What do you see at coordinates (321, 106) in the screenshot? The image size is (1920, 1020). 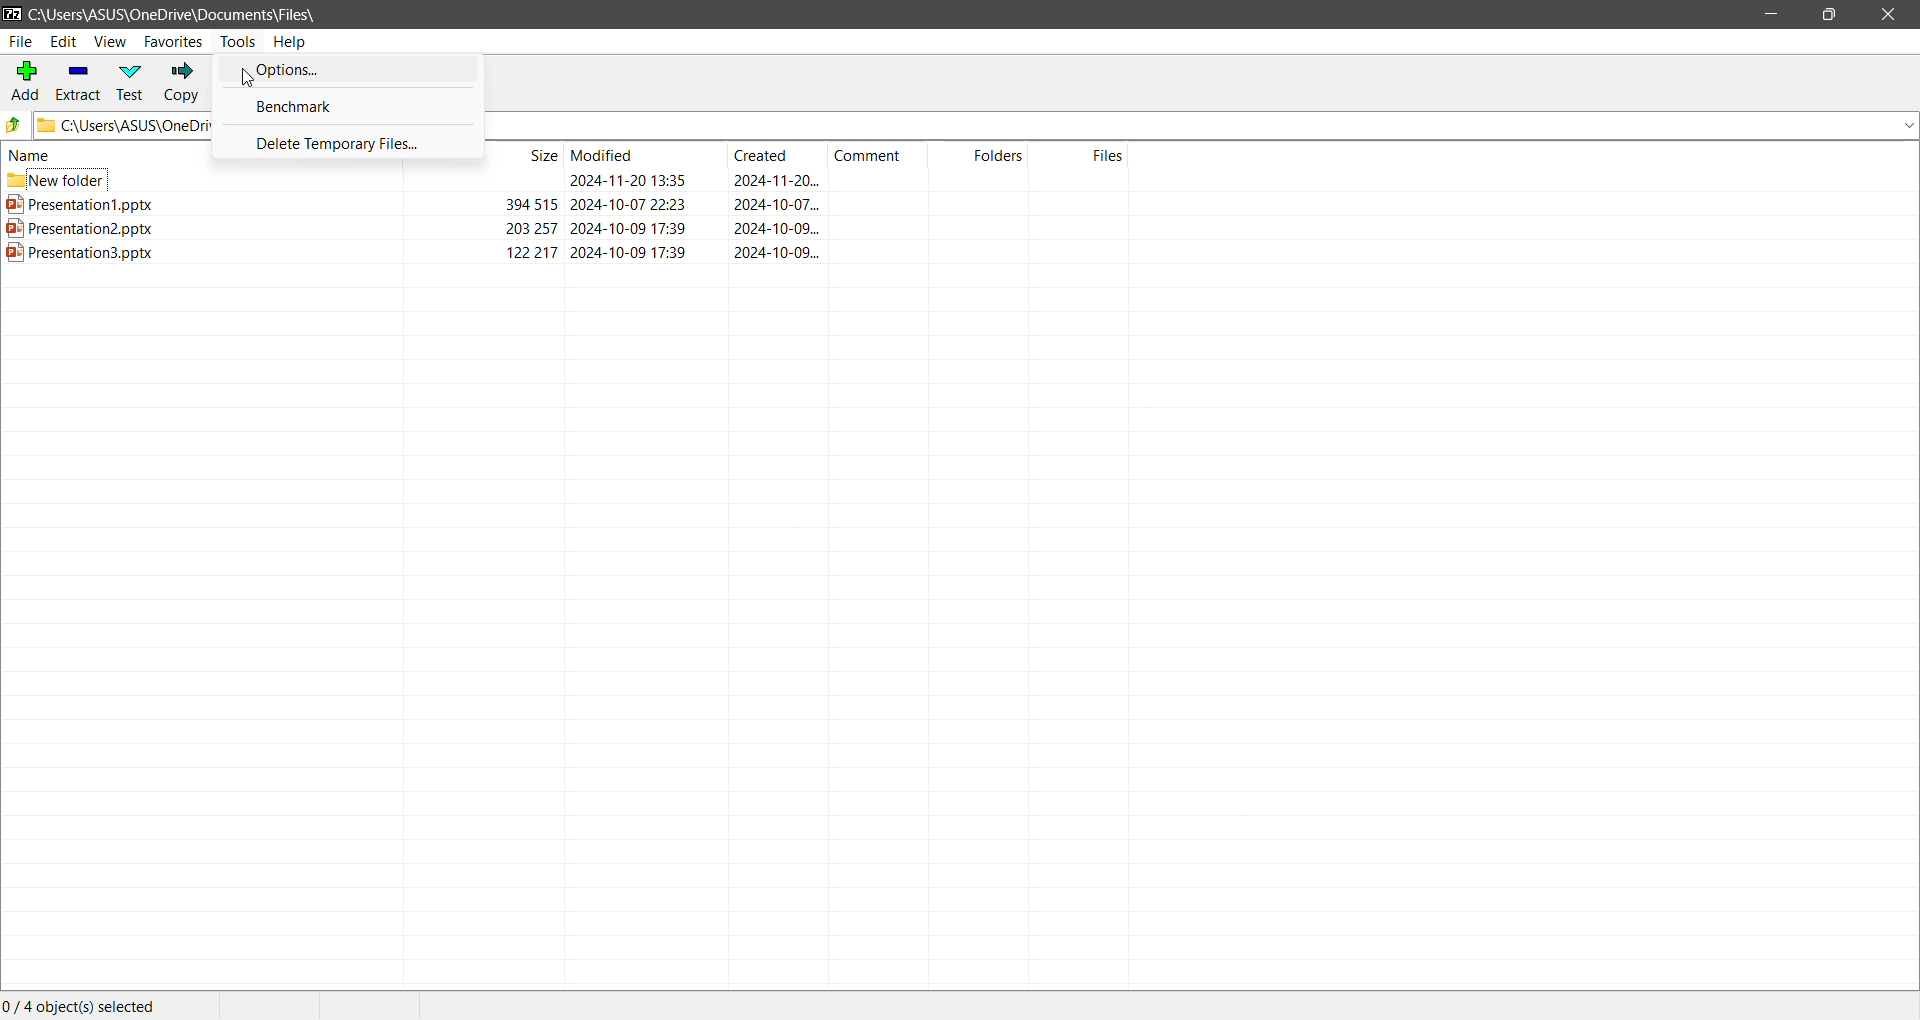 I see `Benchmark` at bounding box center [321, 106].